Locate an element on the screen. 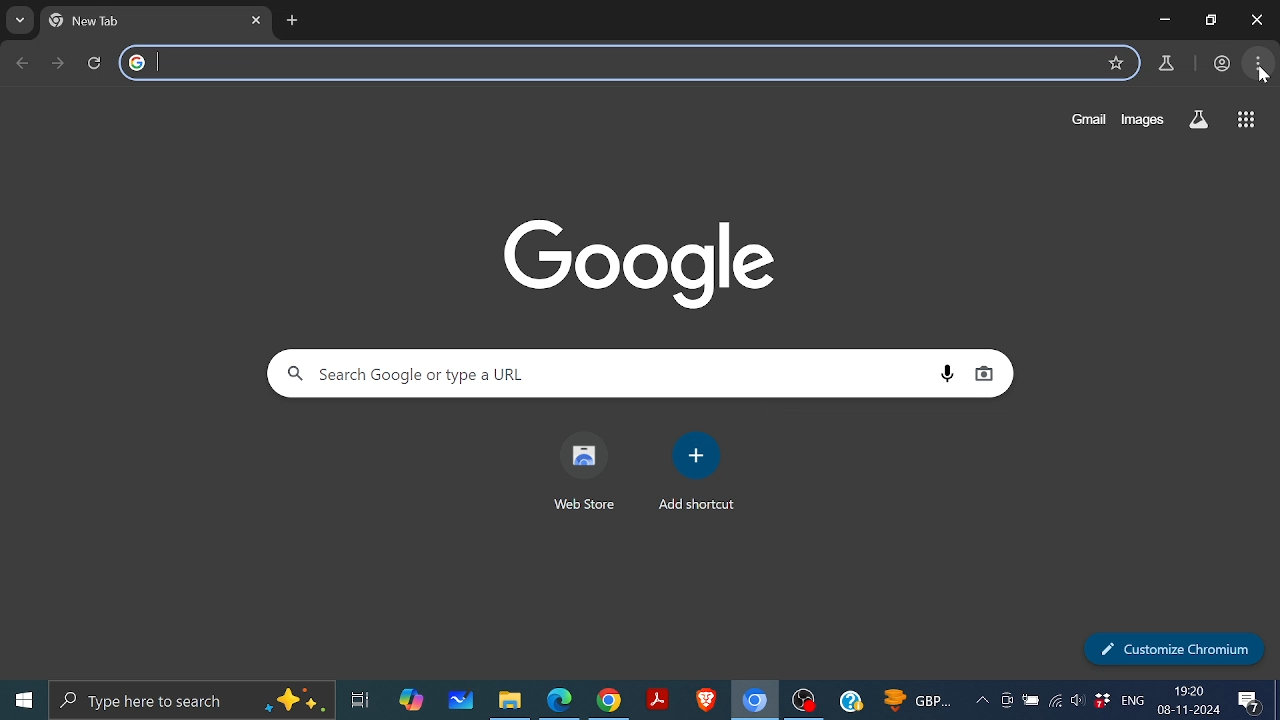 Image resolution: width=1280 pixels, height=720 pixels. Adobe reader is located at coordinates (657, 698).